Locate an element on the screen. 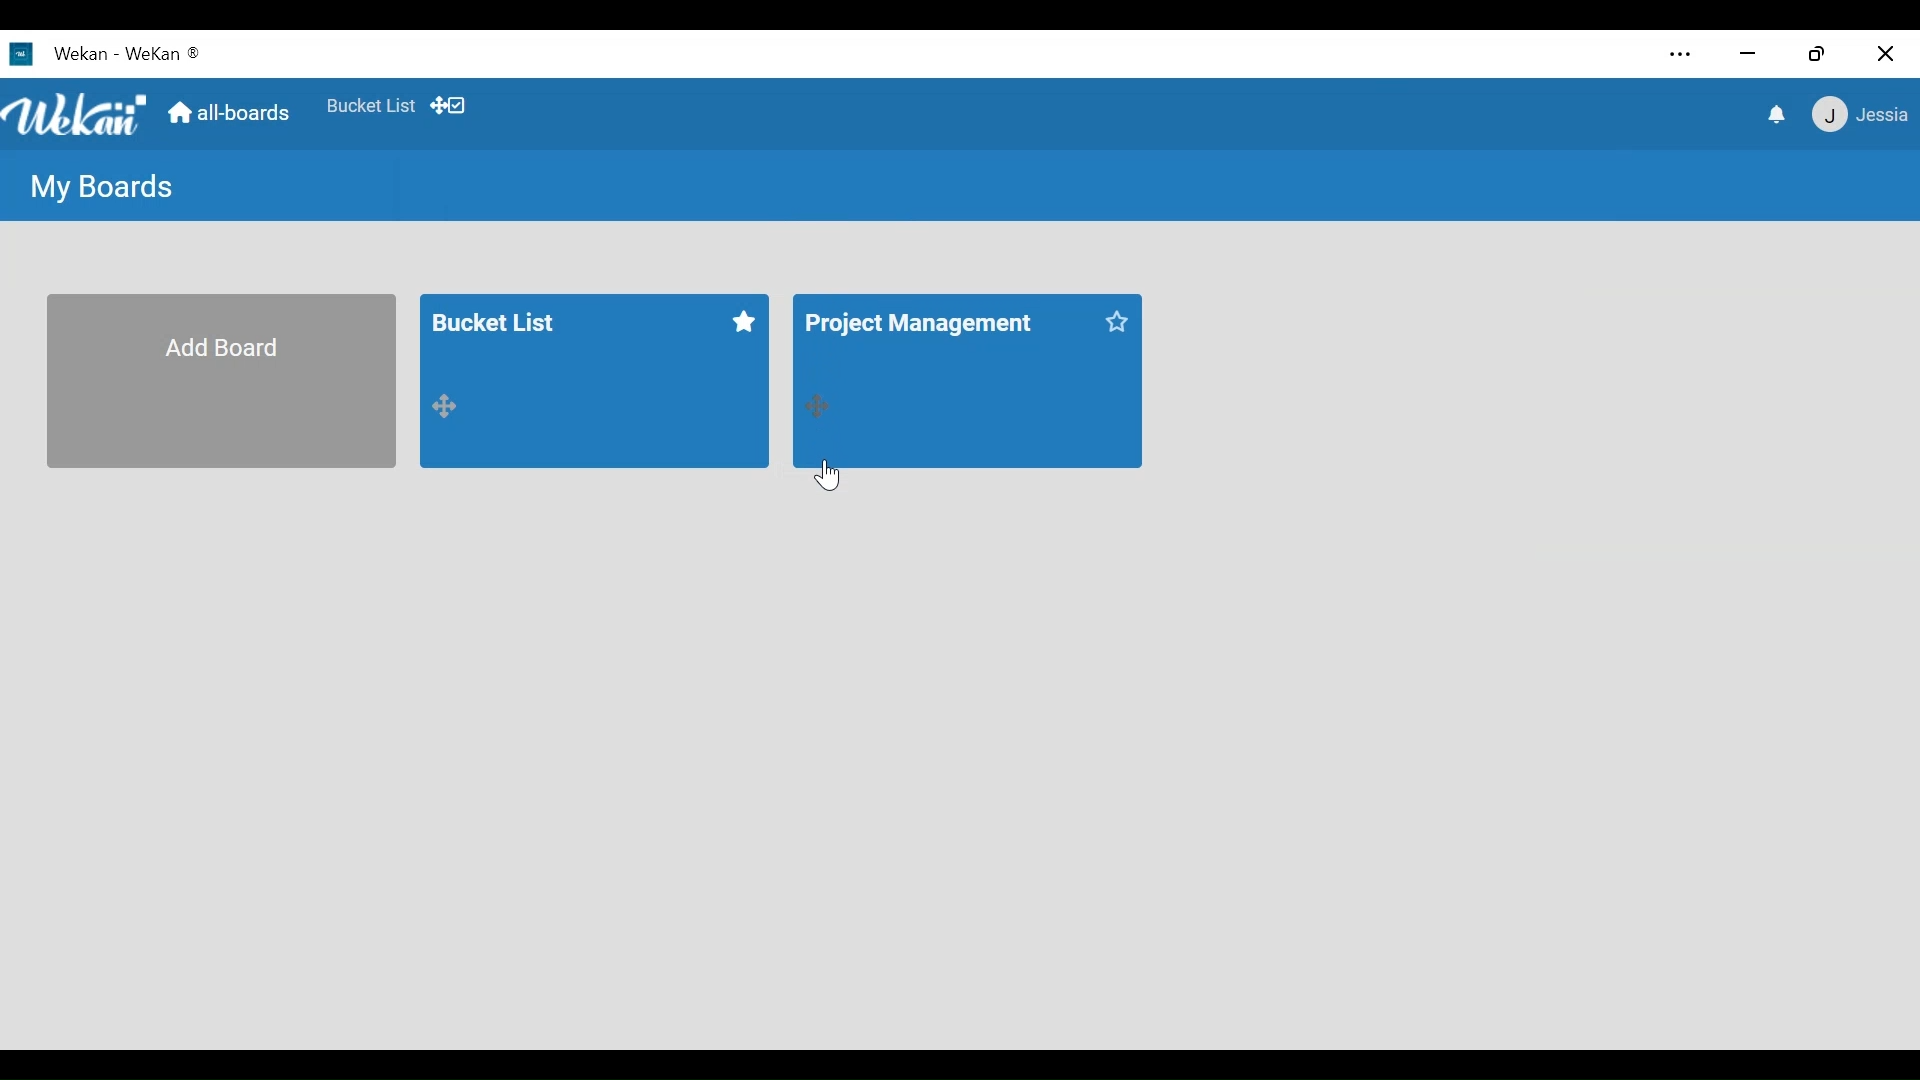  Wekan Desktop icon is located at coordinates (106, 57).